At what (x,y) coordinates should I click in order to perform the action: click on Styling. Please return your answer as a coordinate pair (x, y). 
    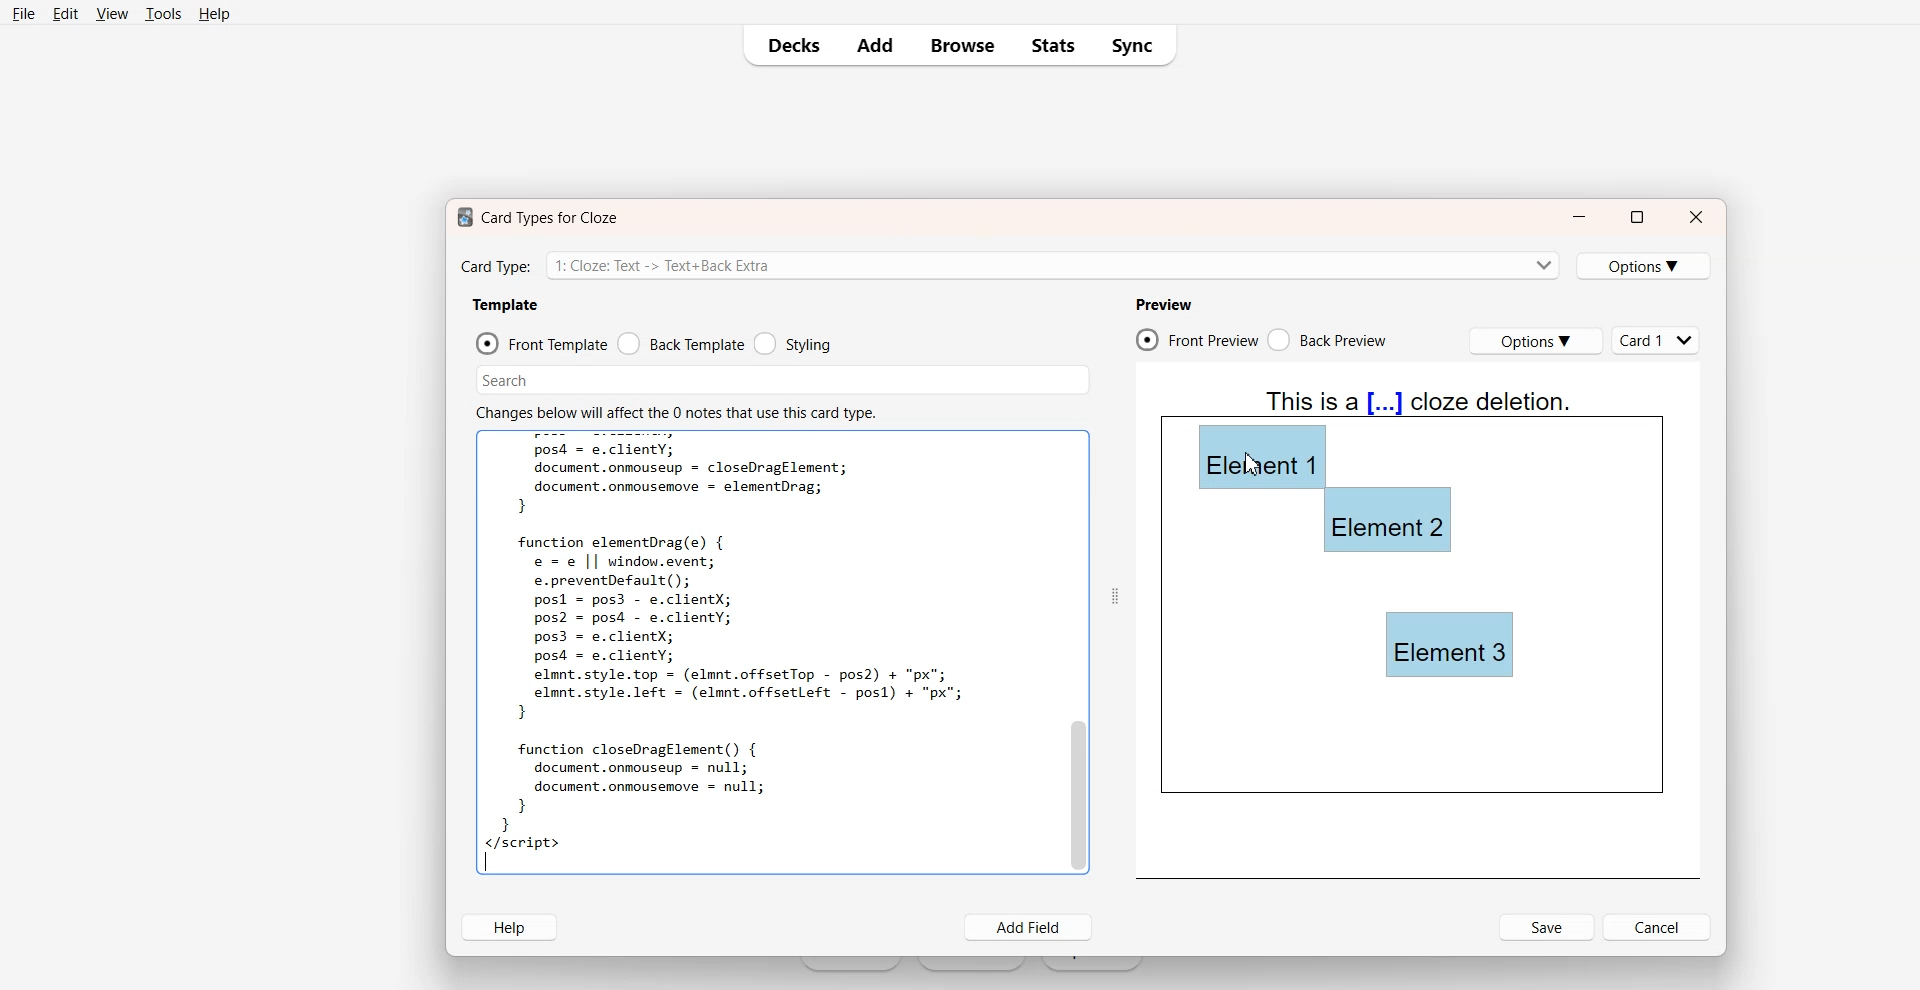
    Looking at the image, I should click on (792, 343).